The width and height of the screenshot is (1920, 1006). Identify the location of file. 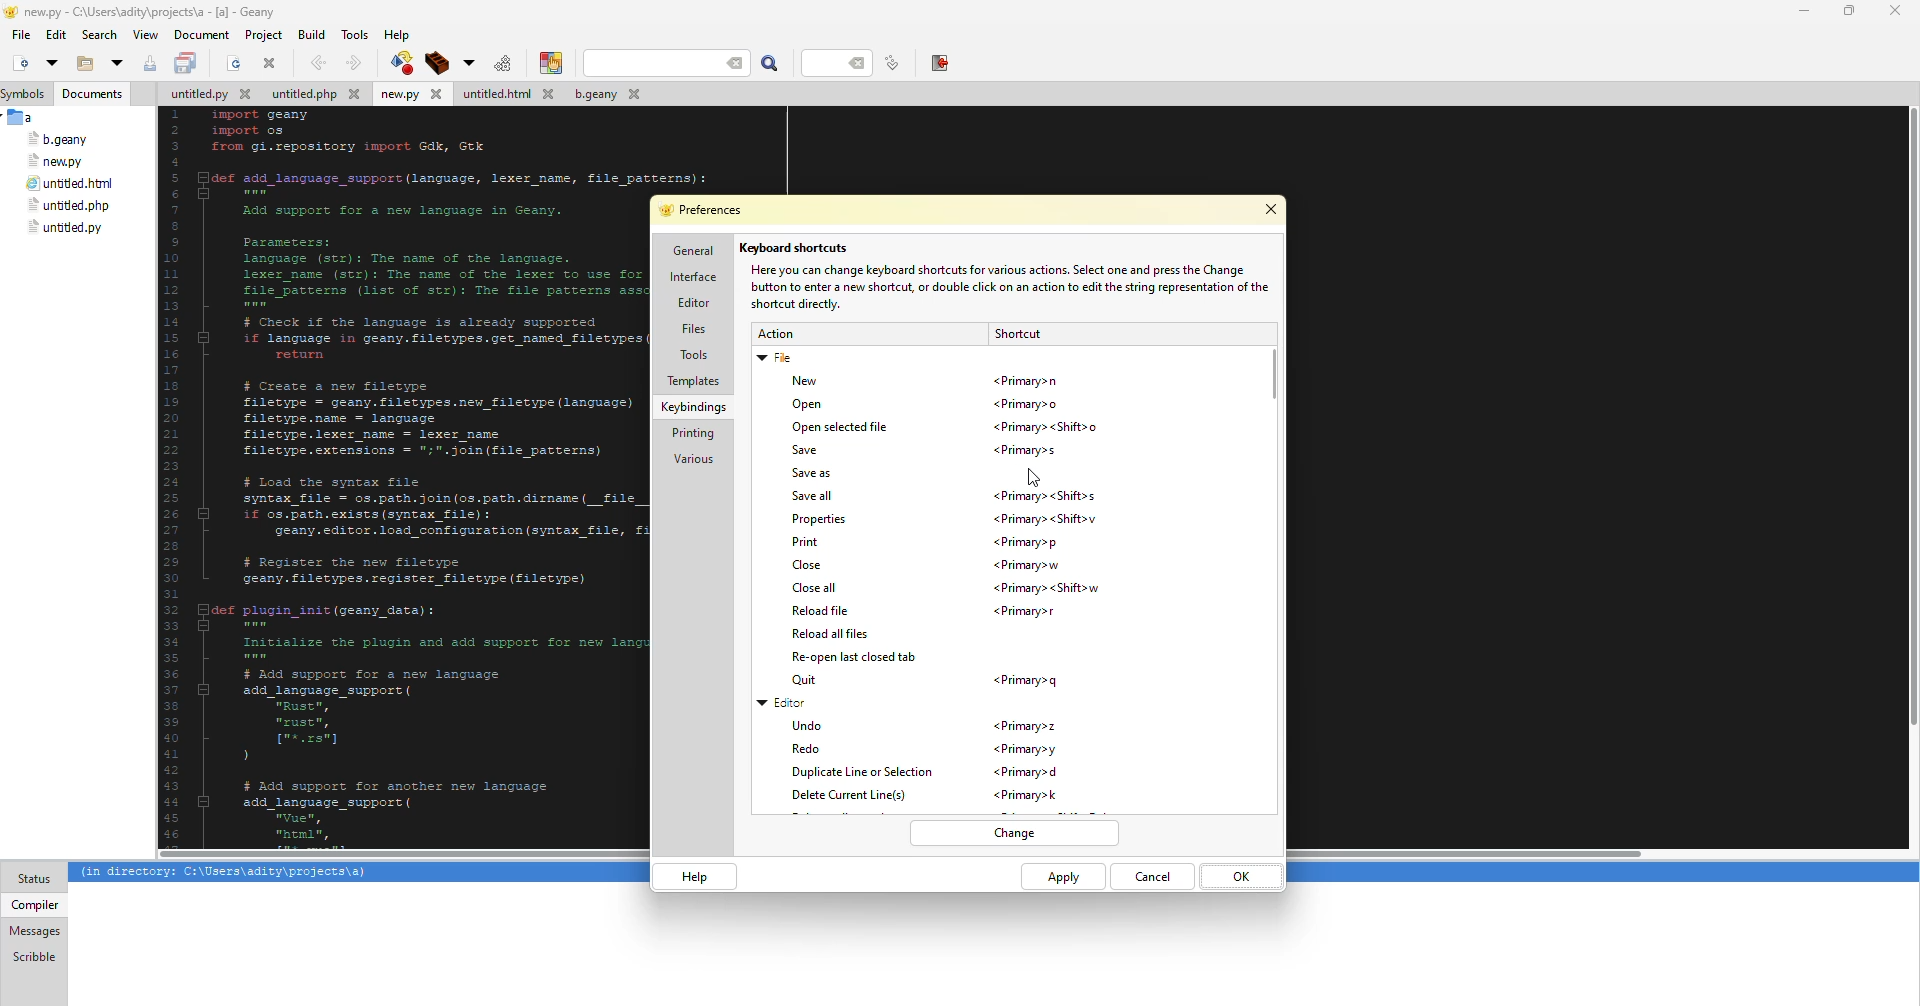
(70, 185).